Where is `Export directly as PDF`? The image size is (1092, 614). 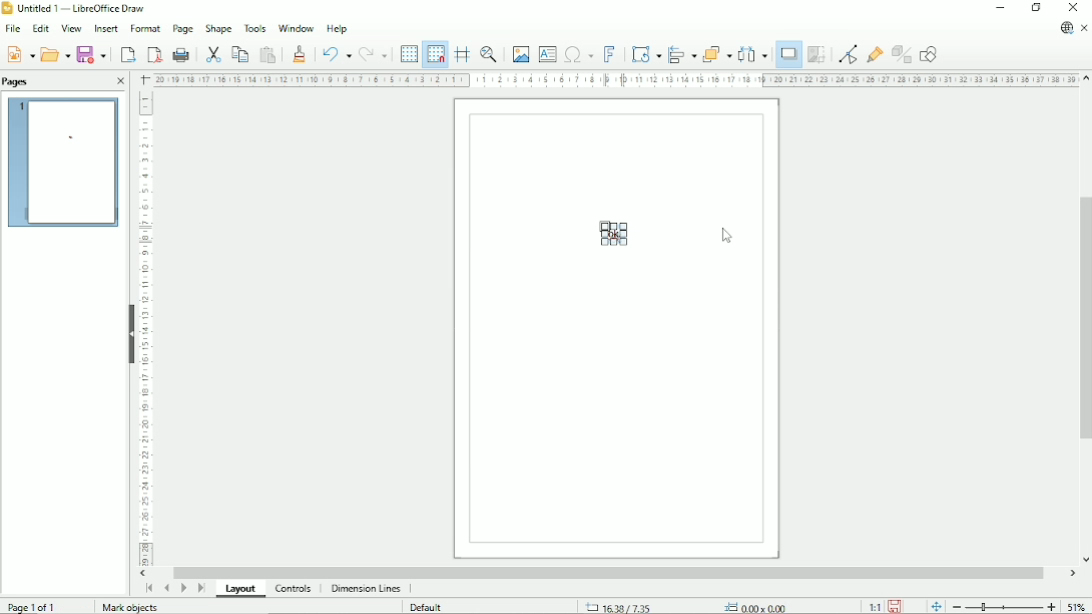
Export directly as PDF is located at coordinates (152, 54).